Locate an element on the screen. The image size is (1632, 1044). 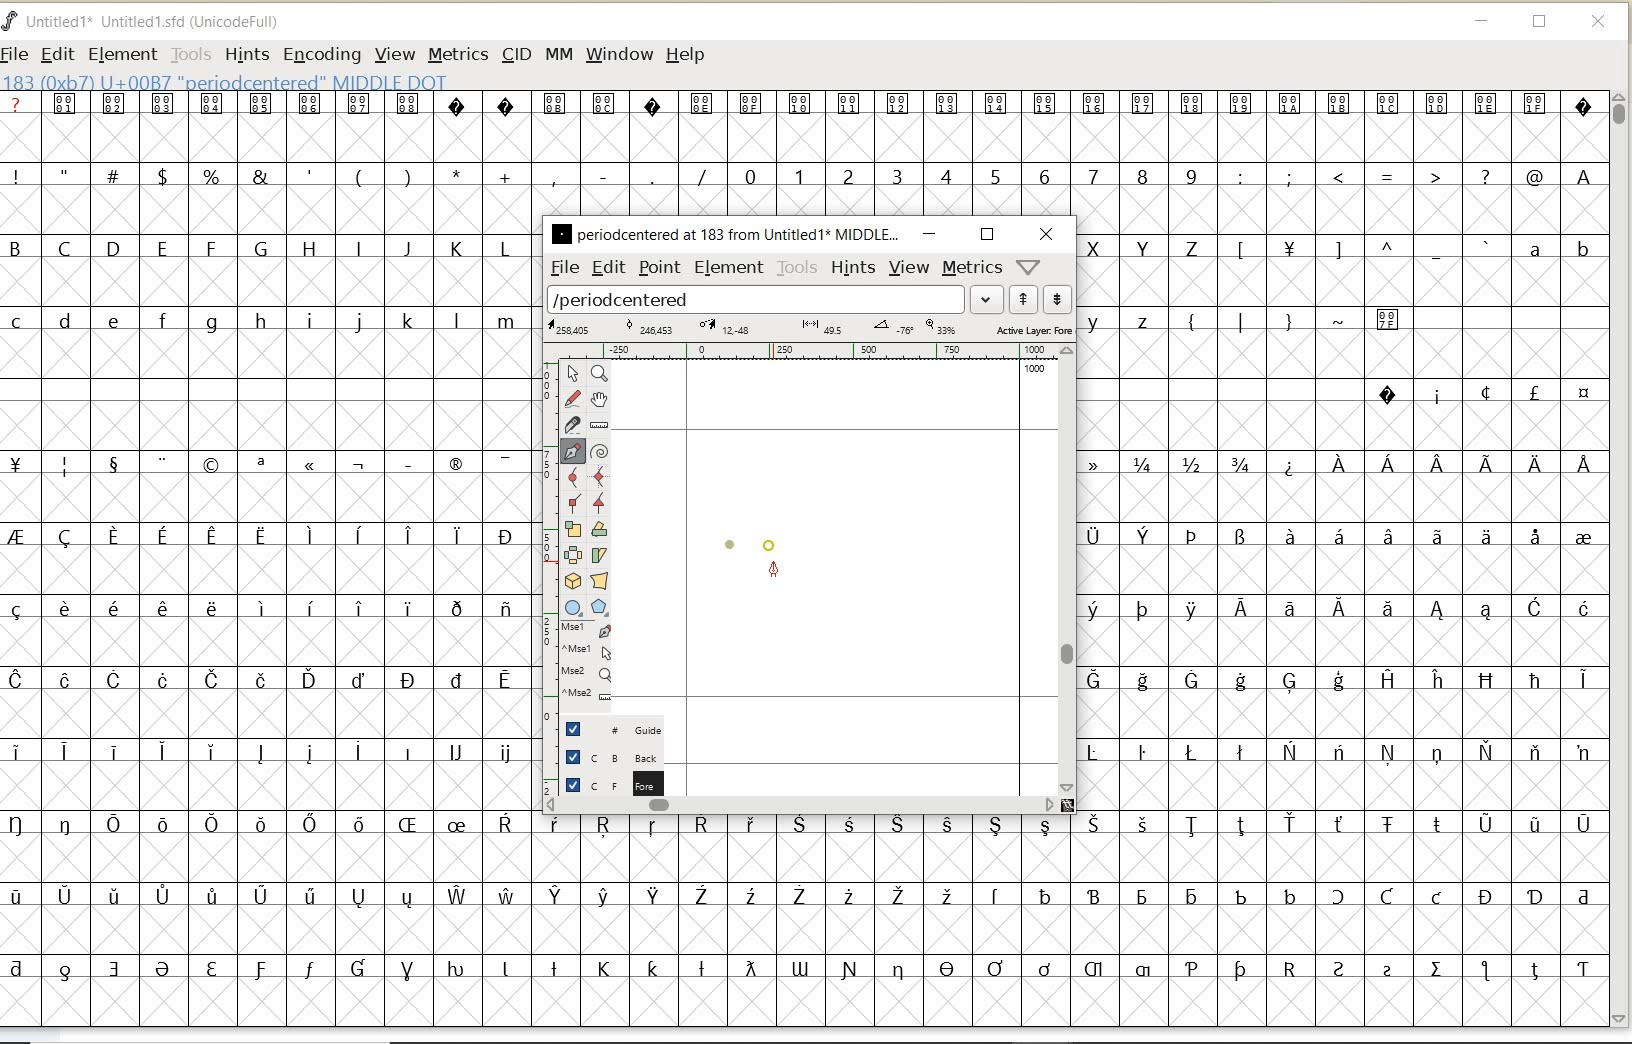
ELEMENT is located at coordinates (122, 54).